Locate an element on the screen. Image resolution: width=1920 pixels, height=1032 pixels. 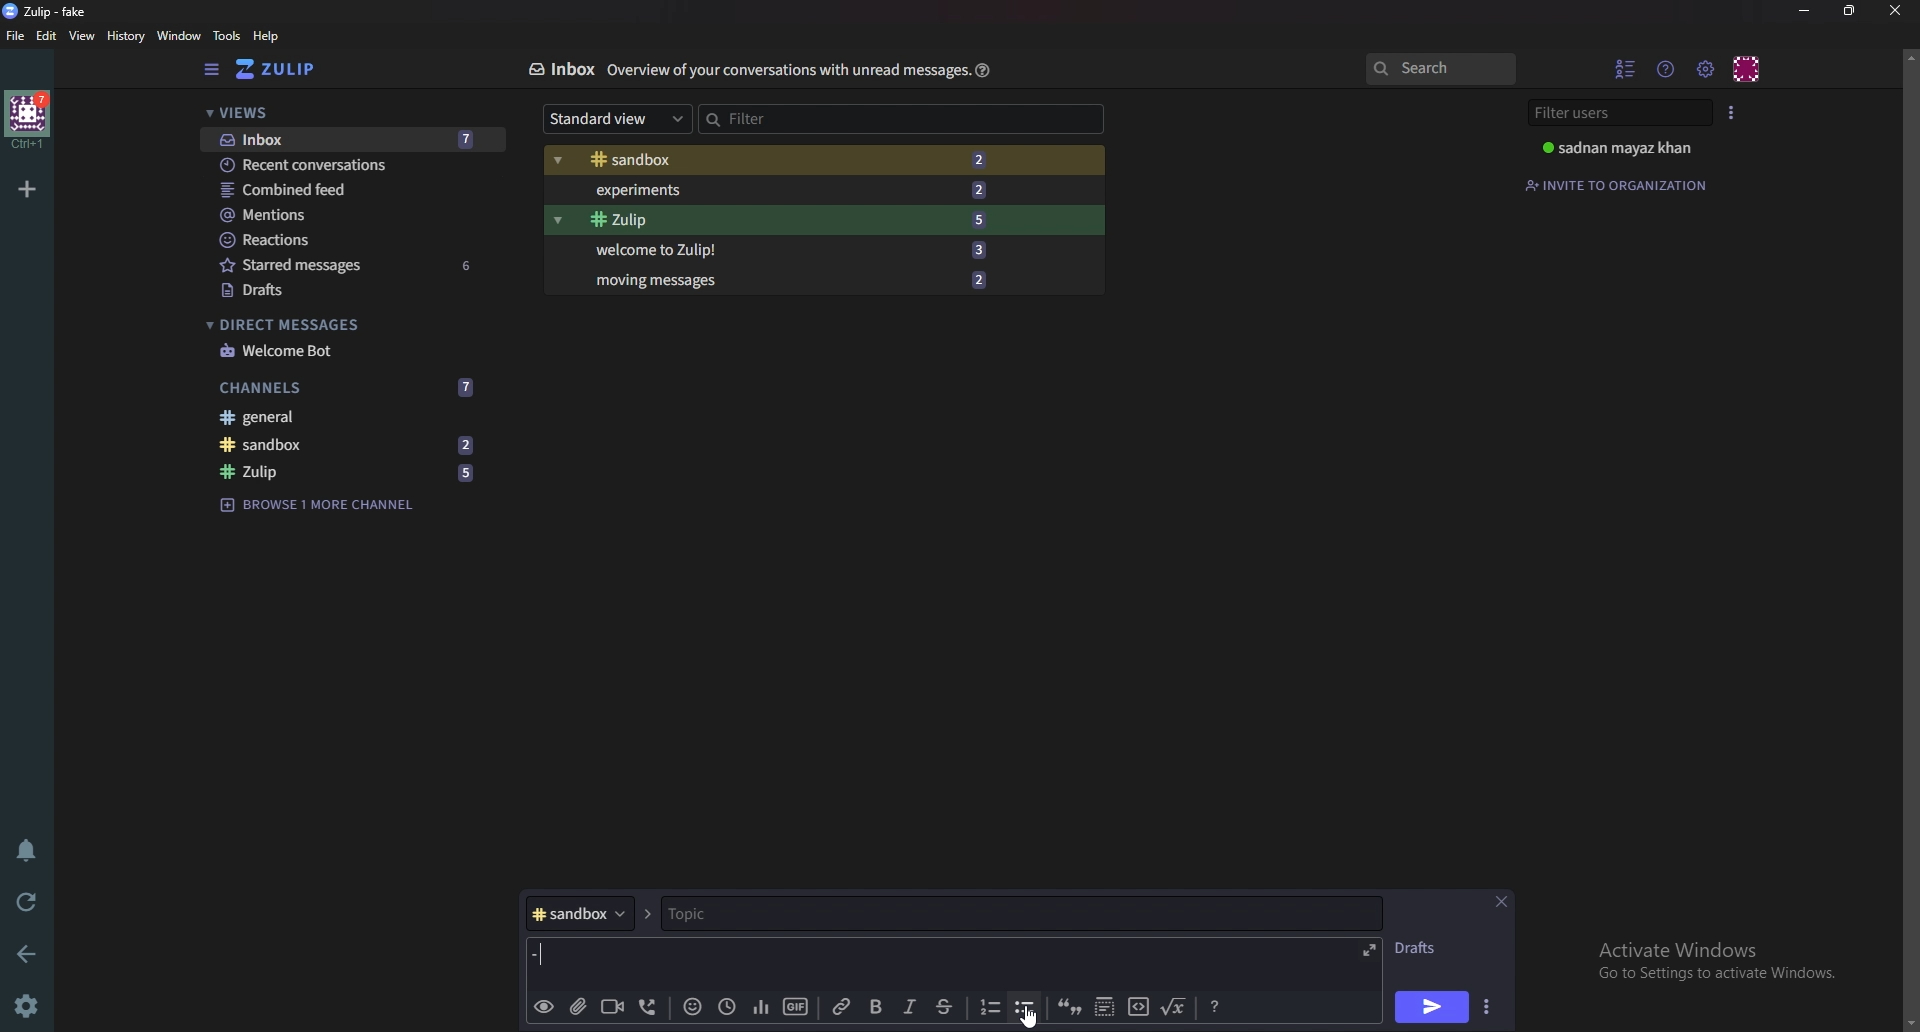
Topic is located at coordinates (1020, 916).